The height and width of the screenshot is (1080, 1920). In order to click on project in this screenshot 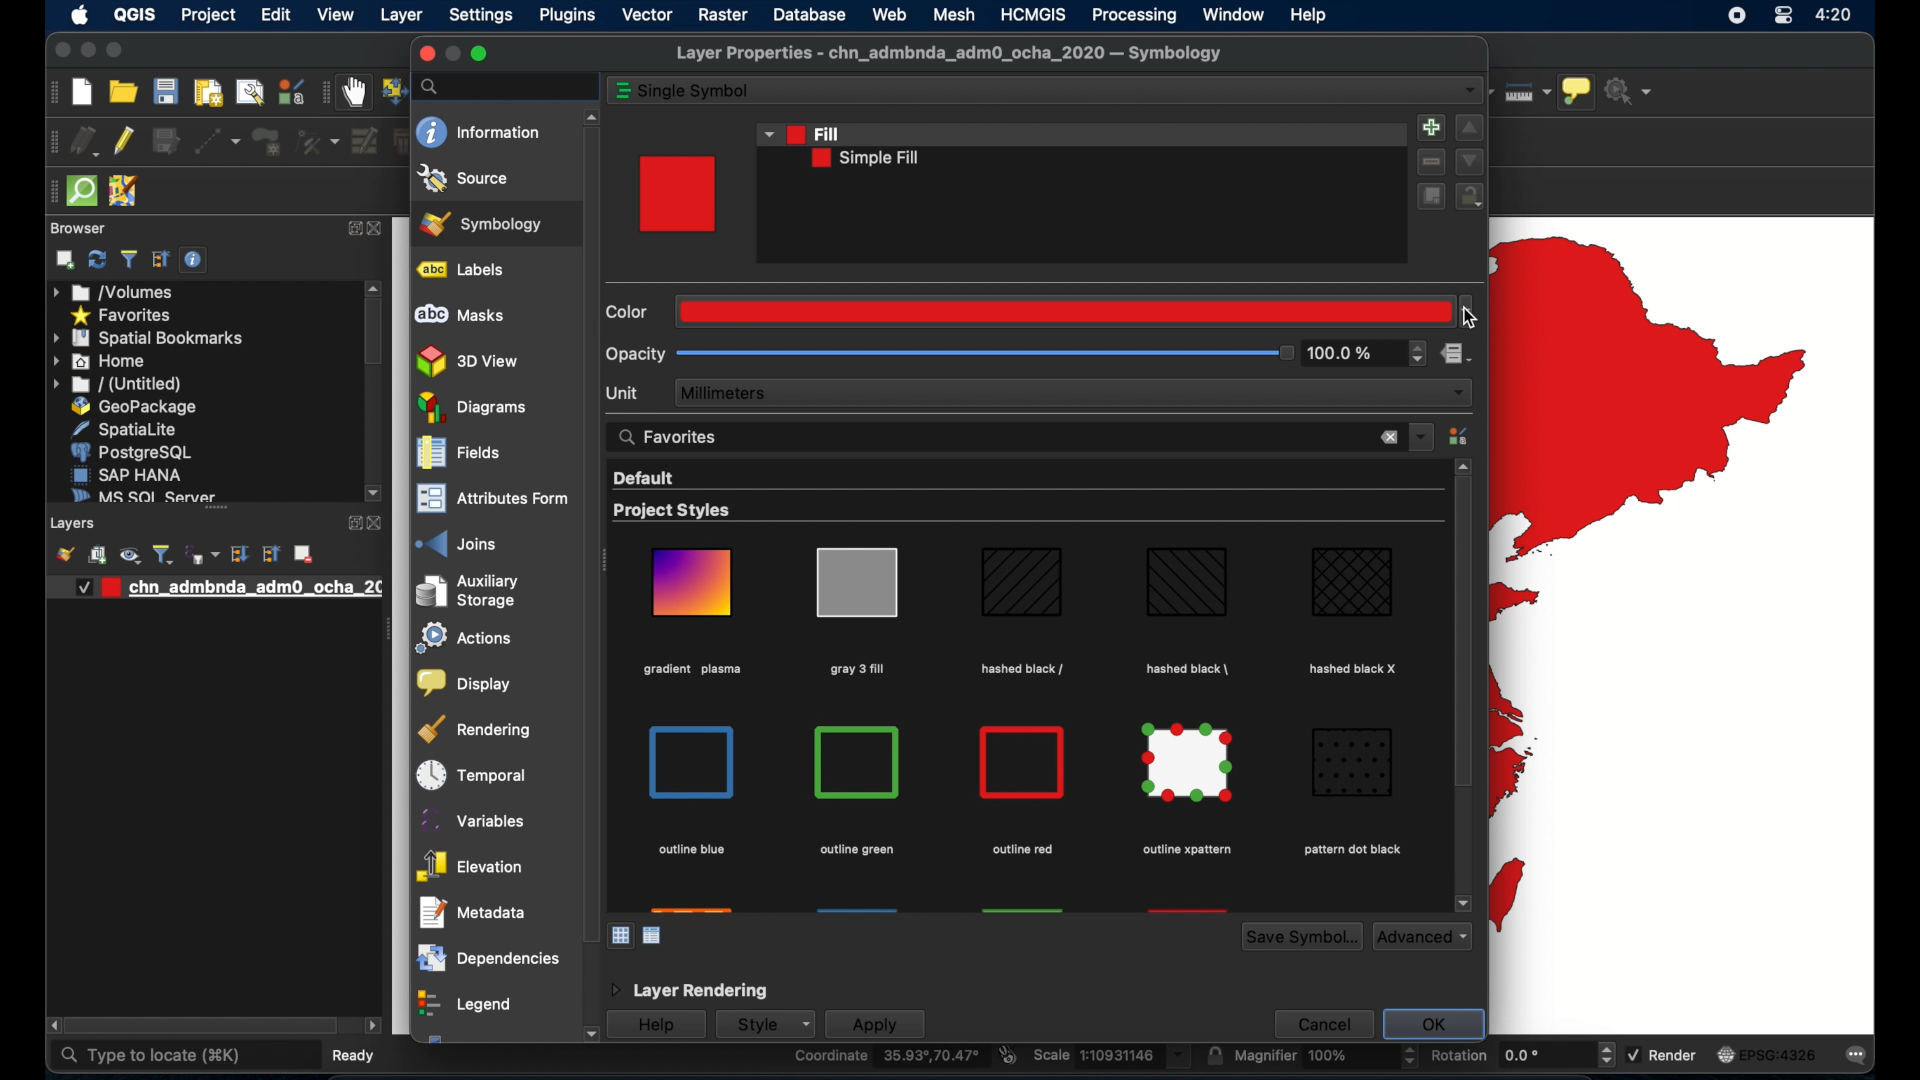, I will do `click(207, 17)`.